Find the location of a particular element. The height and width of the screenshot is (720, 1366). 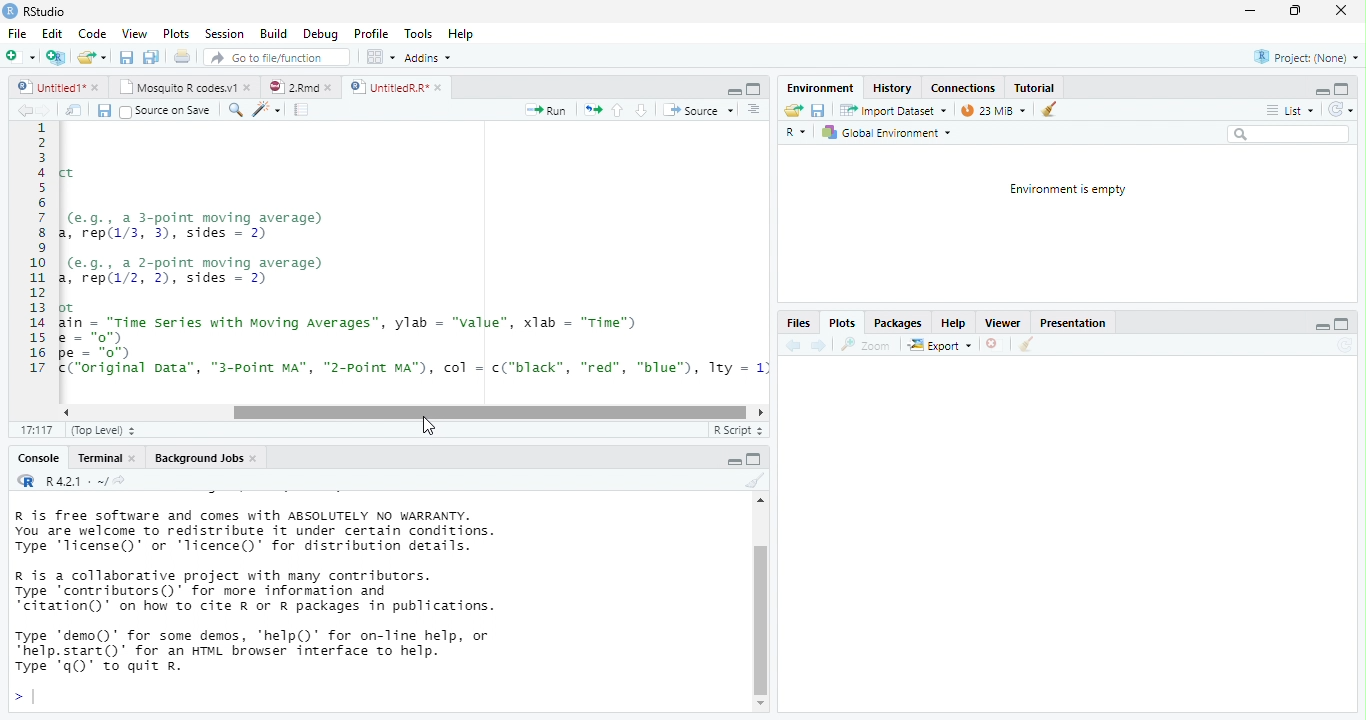

R Script is located at coordinates (736, 430).